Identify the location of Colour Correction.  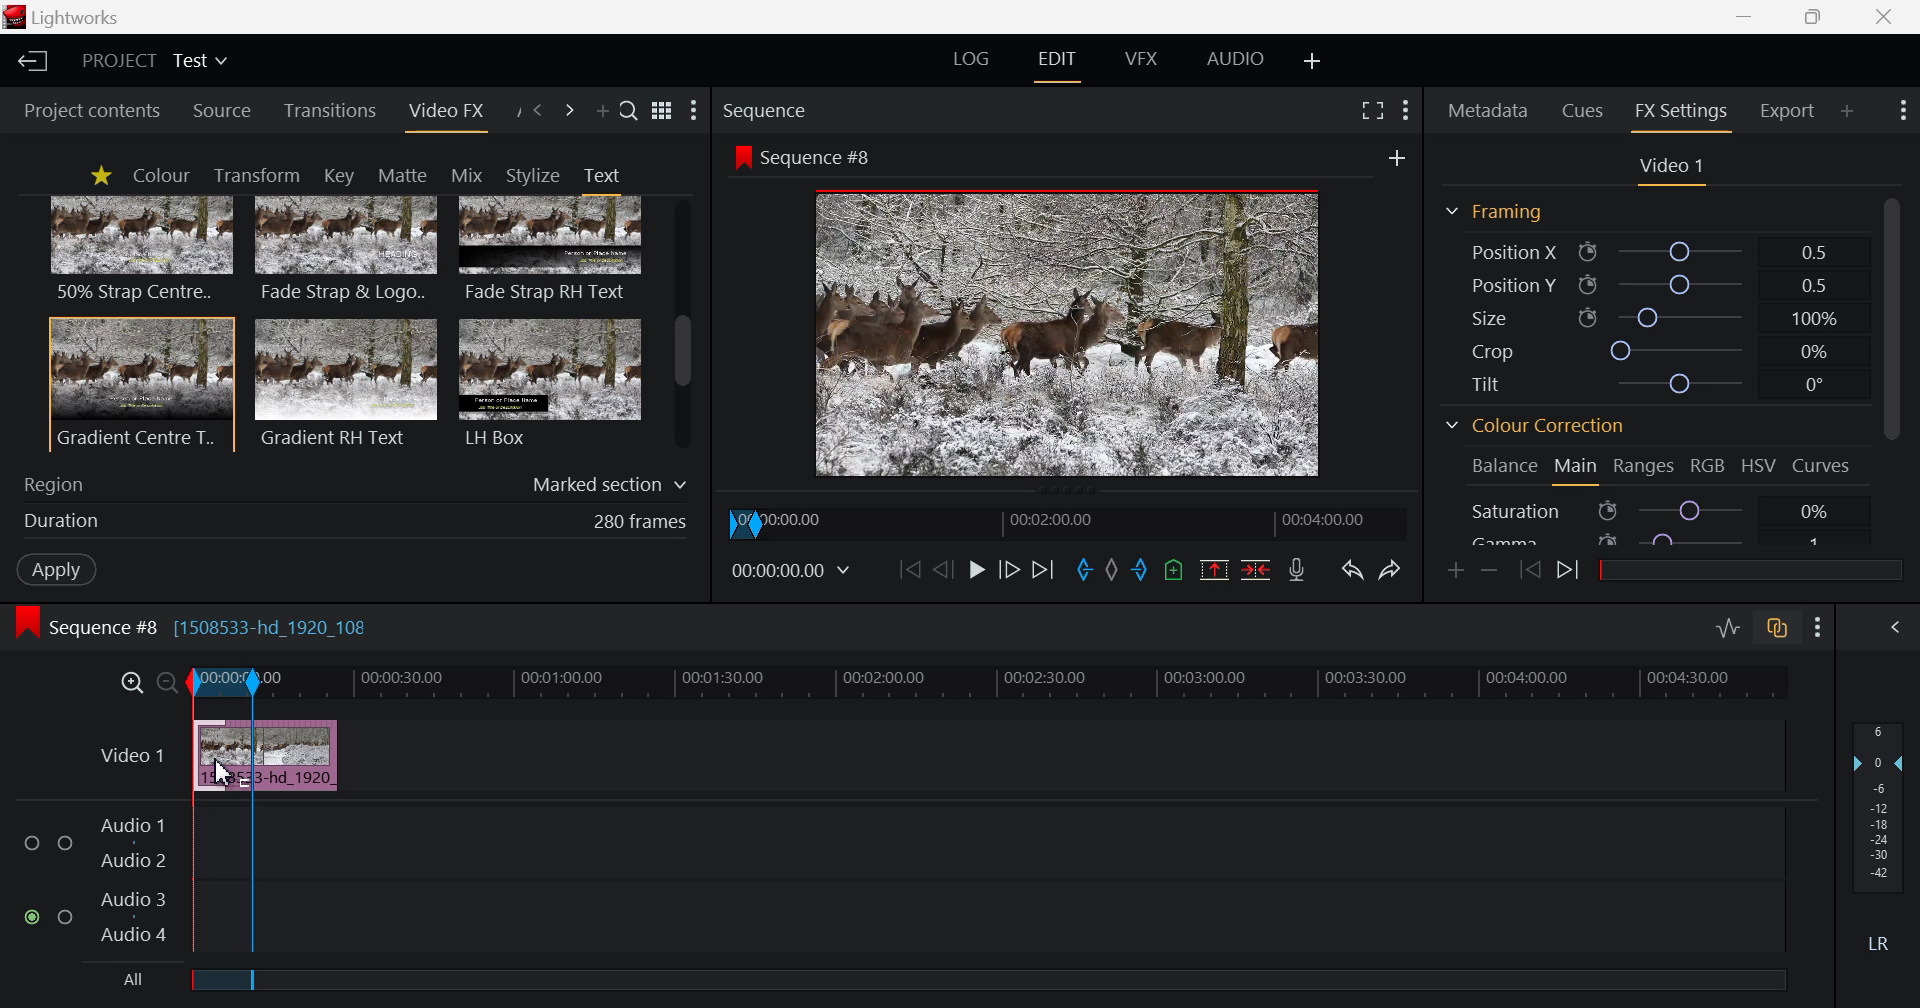
(1542, 429).